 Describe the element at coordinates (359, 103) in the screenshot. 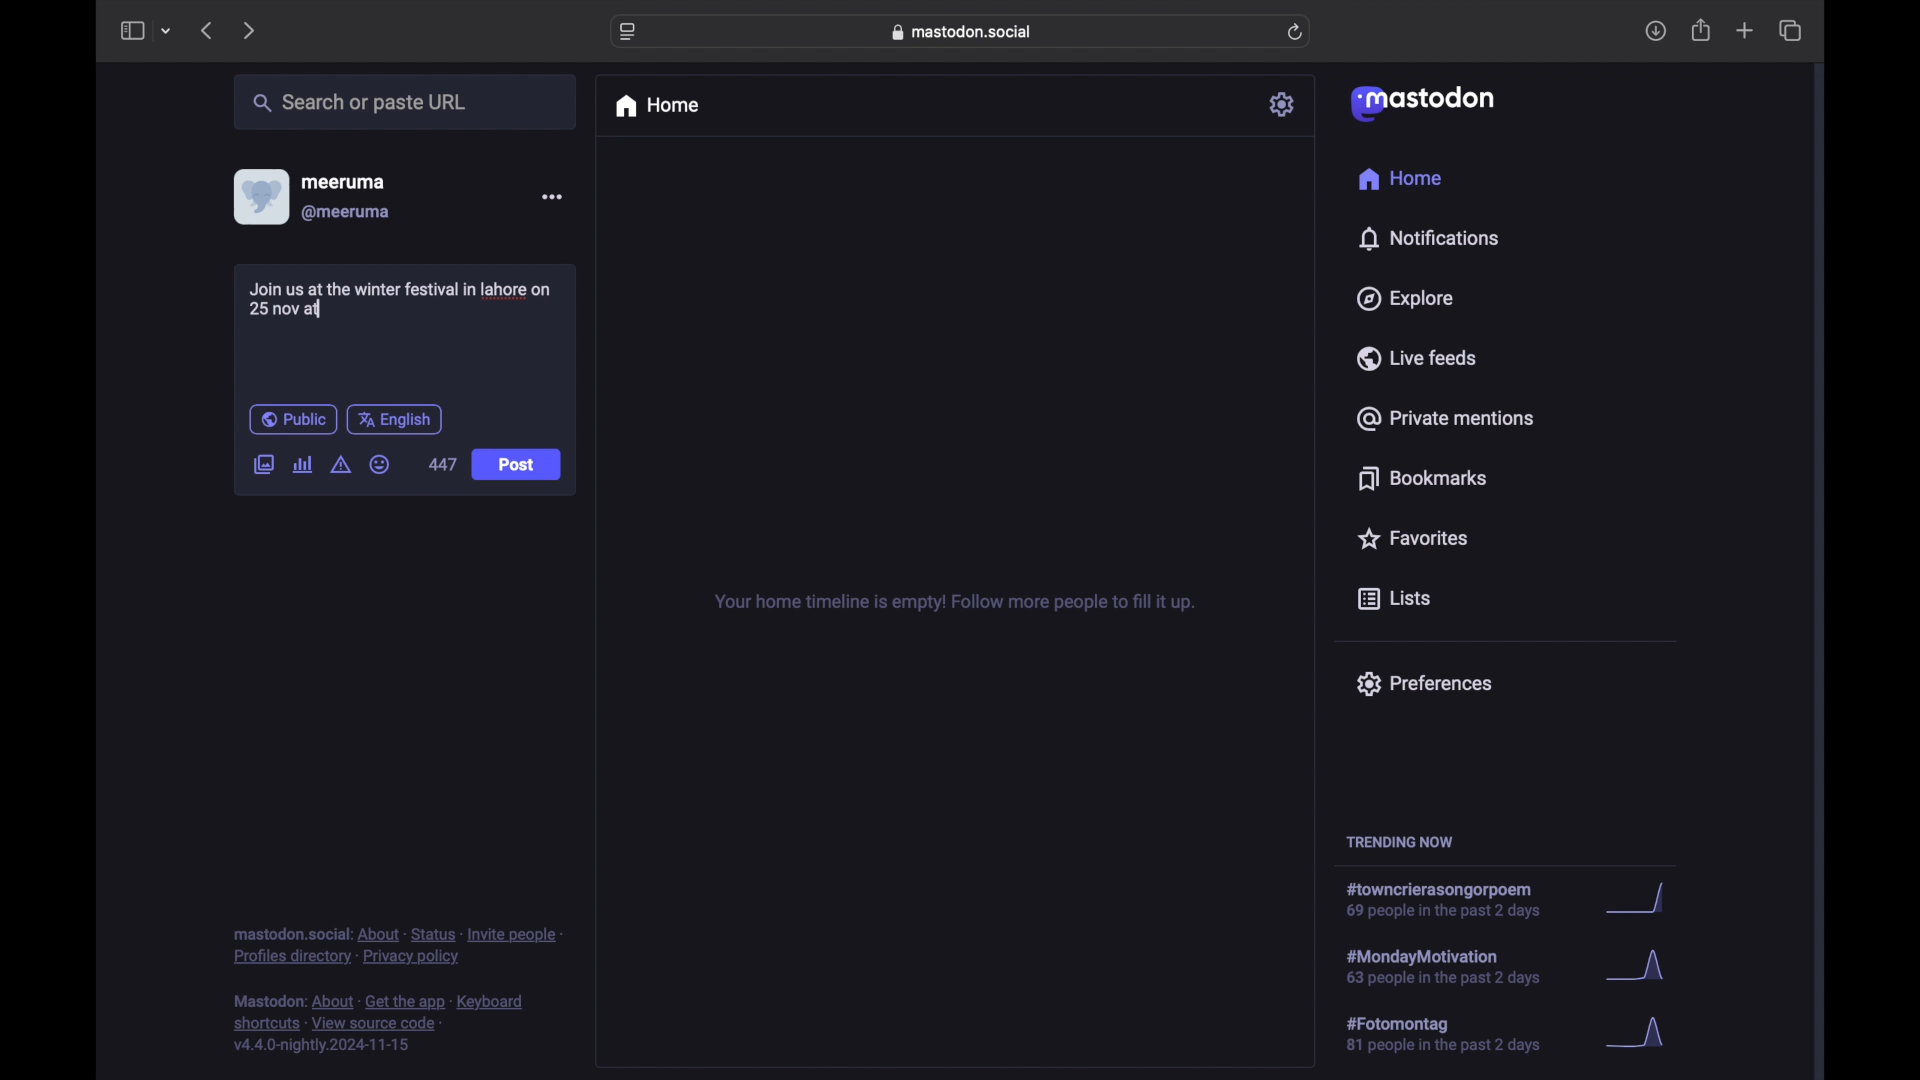

I see `search or paste url` at that location.